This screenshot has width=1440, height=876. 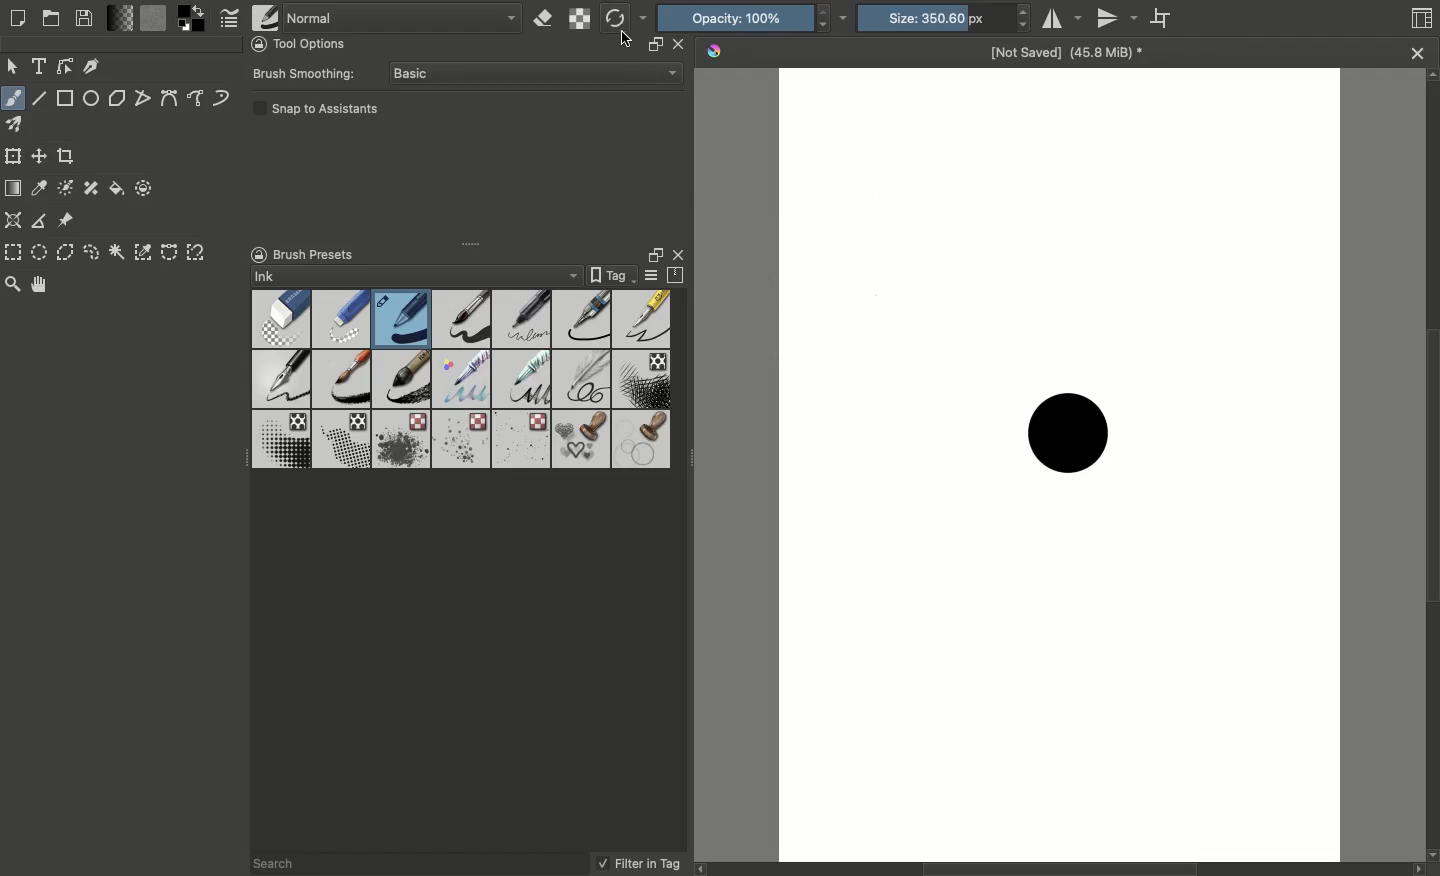 What do you see at coordinates (94, 188) in the screenshot?
I see `Smart patch` at bounding box center [94, 188].